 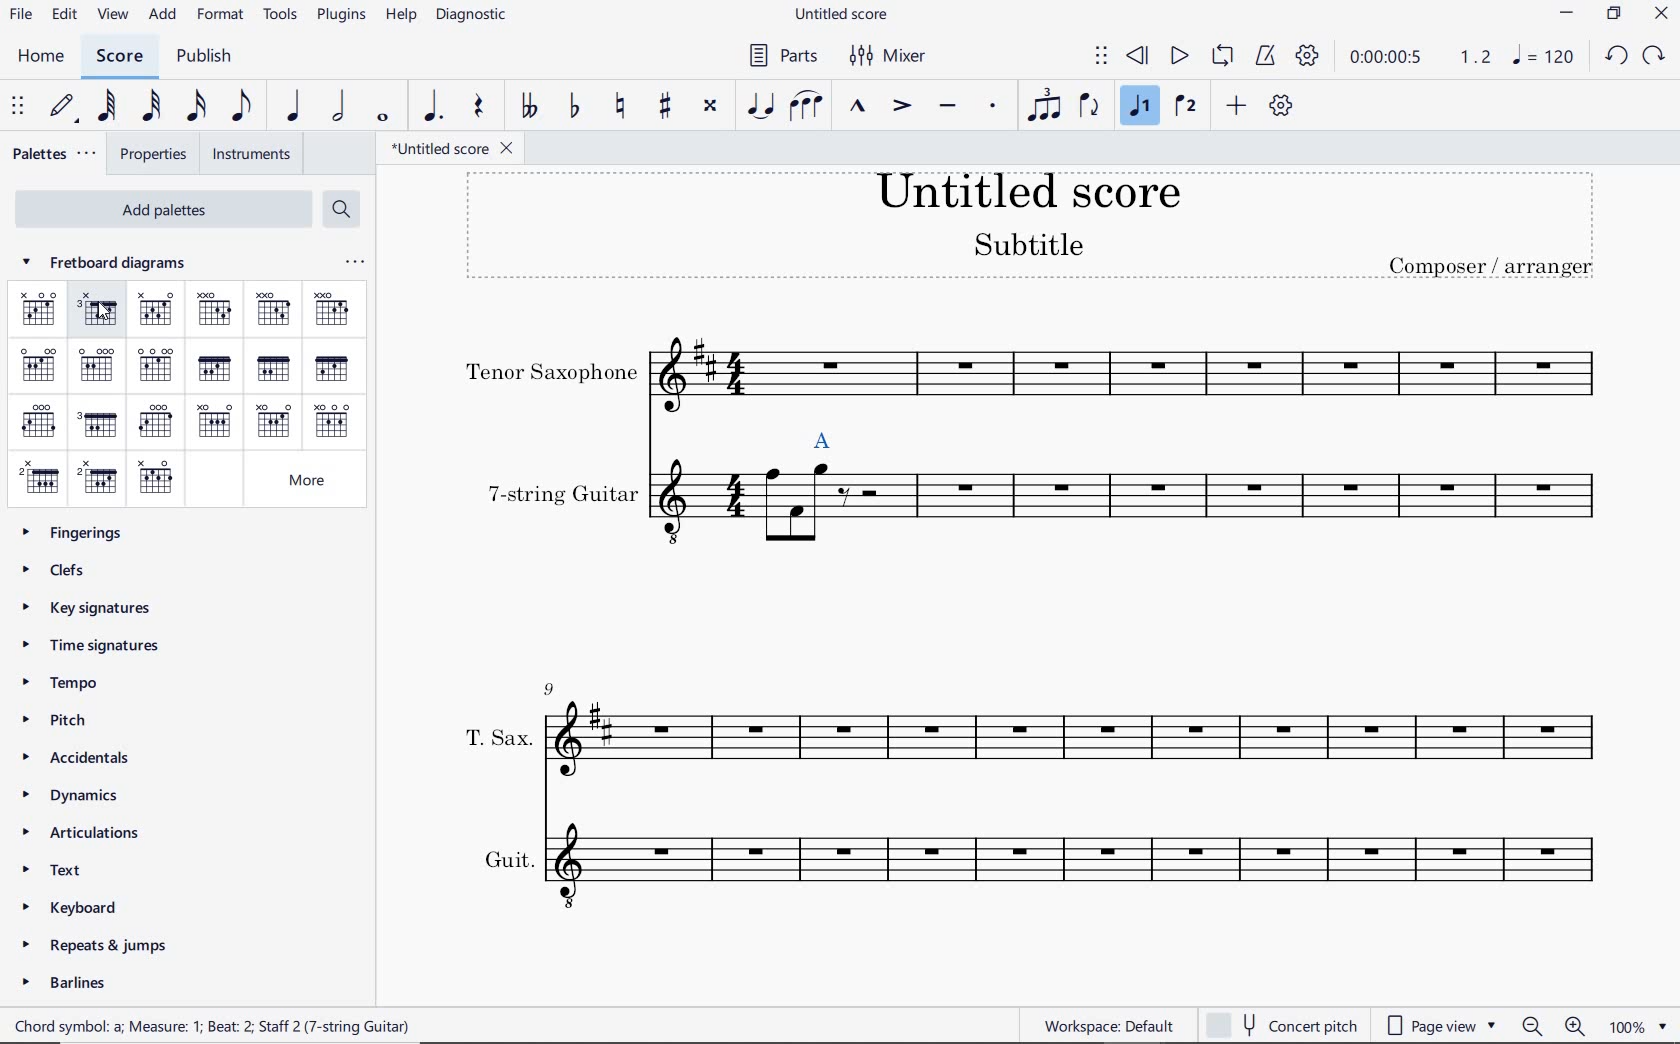 What do you see at coordinates (253, 155) in the screenshot?
I see `INSTRUMENTS` at bounding box center [253, 155].